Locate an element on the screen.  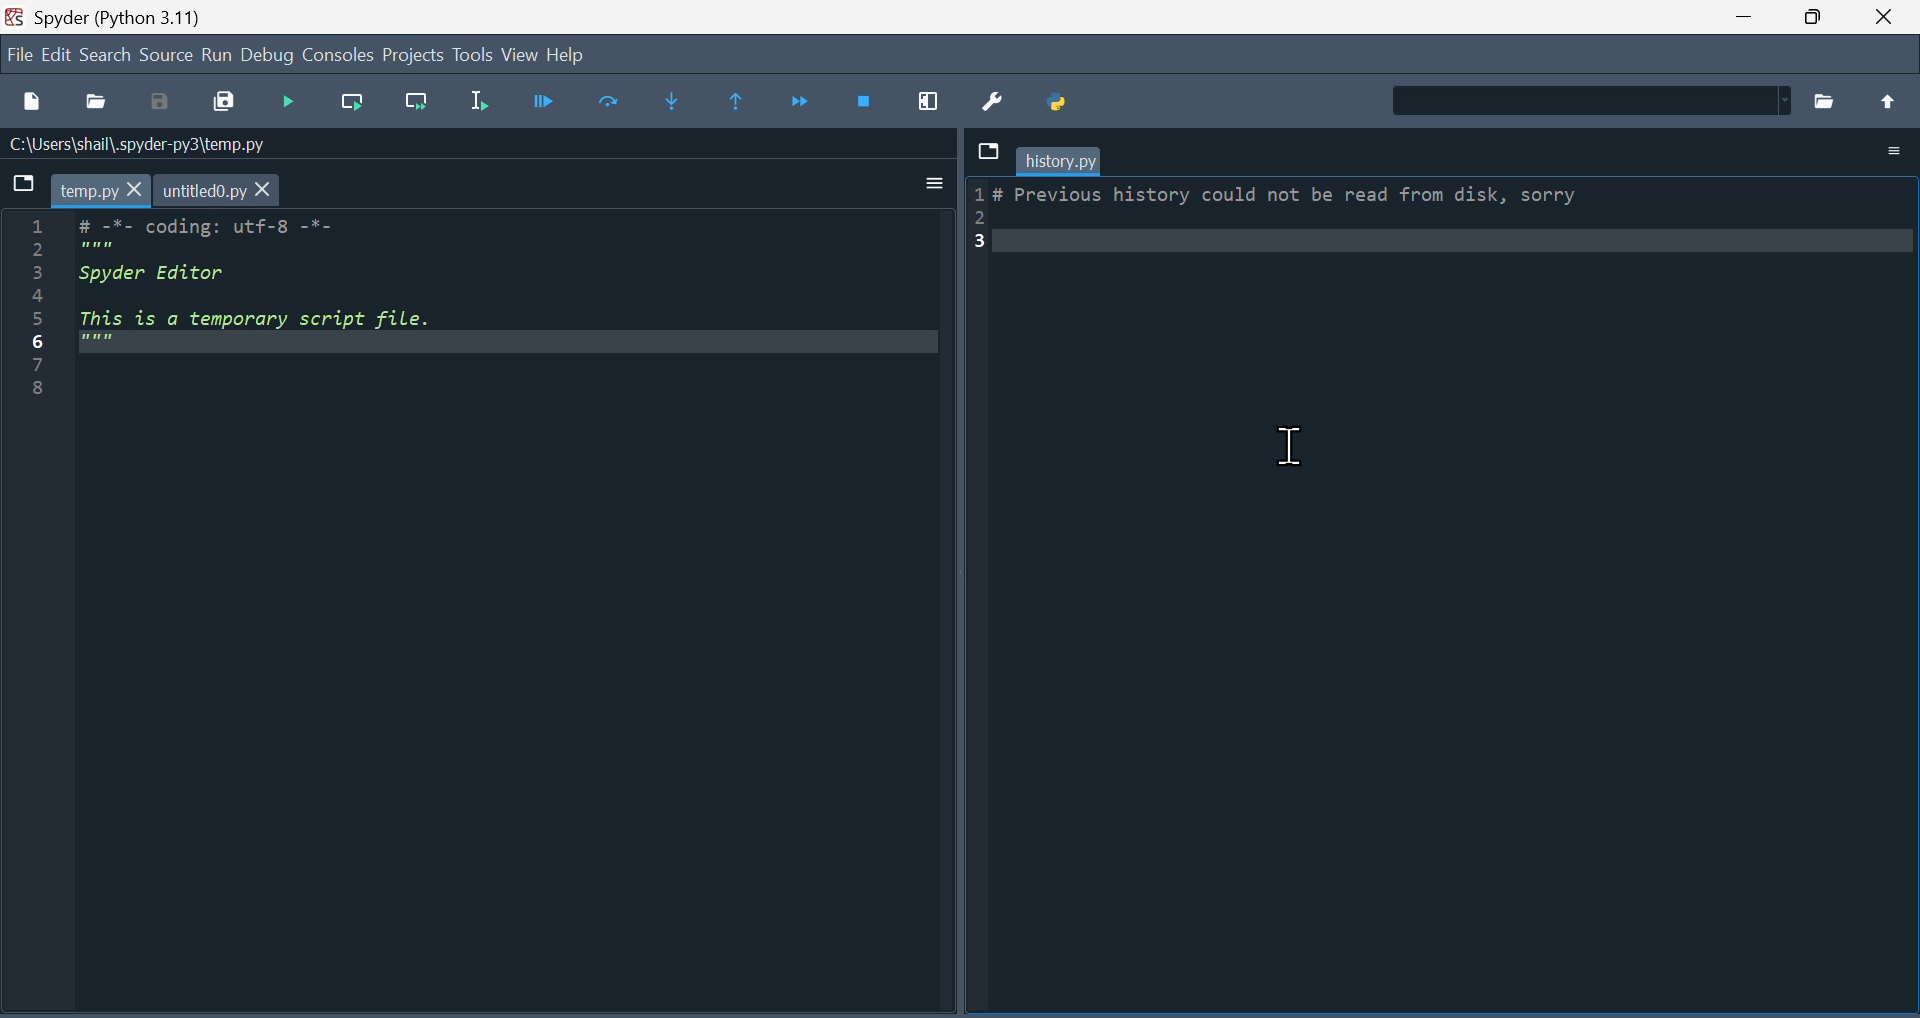
more options is located at coordinates (934, 189).